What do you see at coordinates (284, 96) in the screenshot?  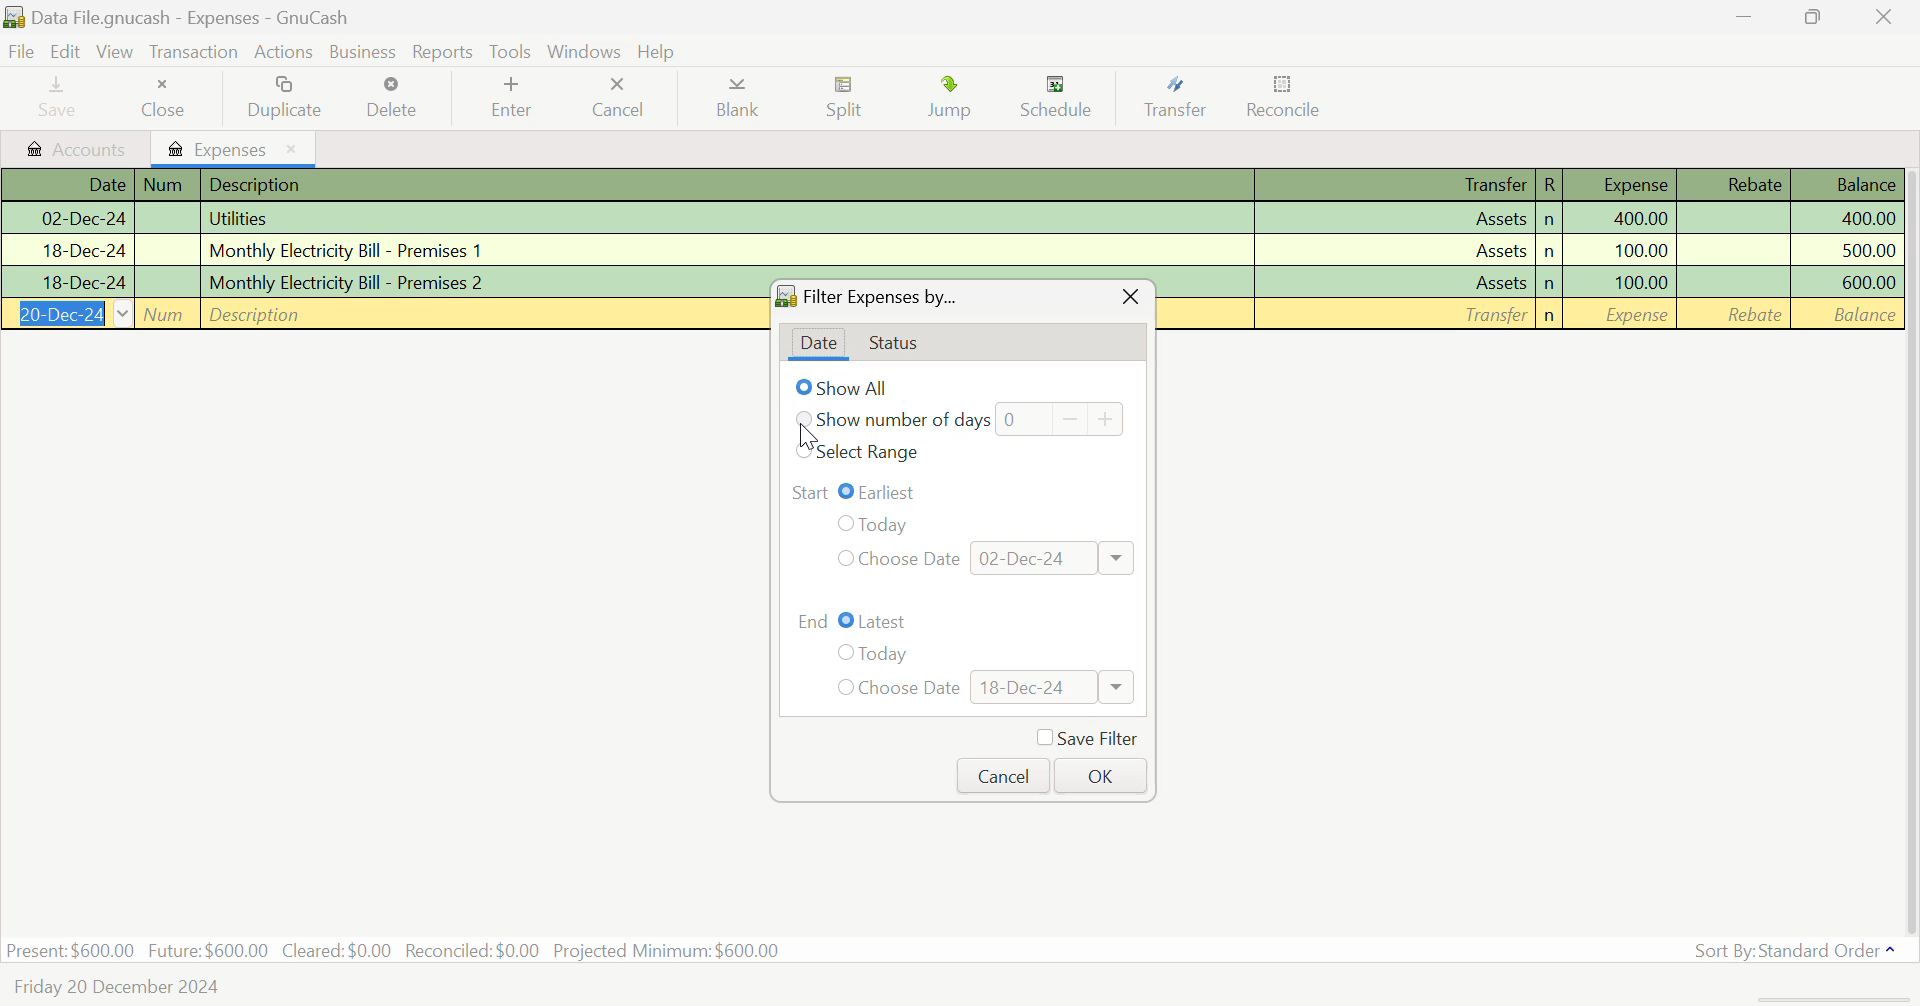 I see `Duplicate` at bounding box center [284, 96].